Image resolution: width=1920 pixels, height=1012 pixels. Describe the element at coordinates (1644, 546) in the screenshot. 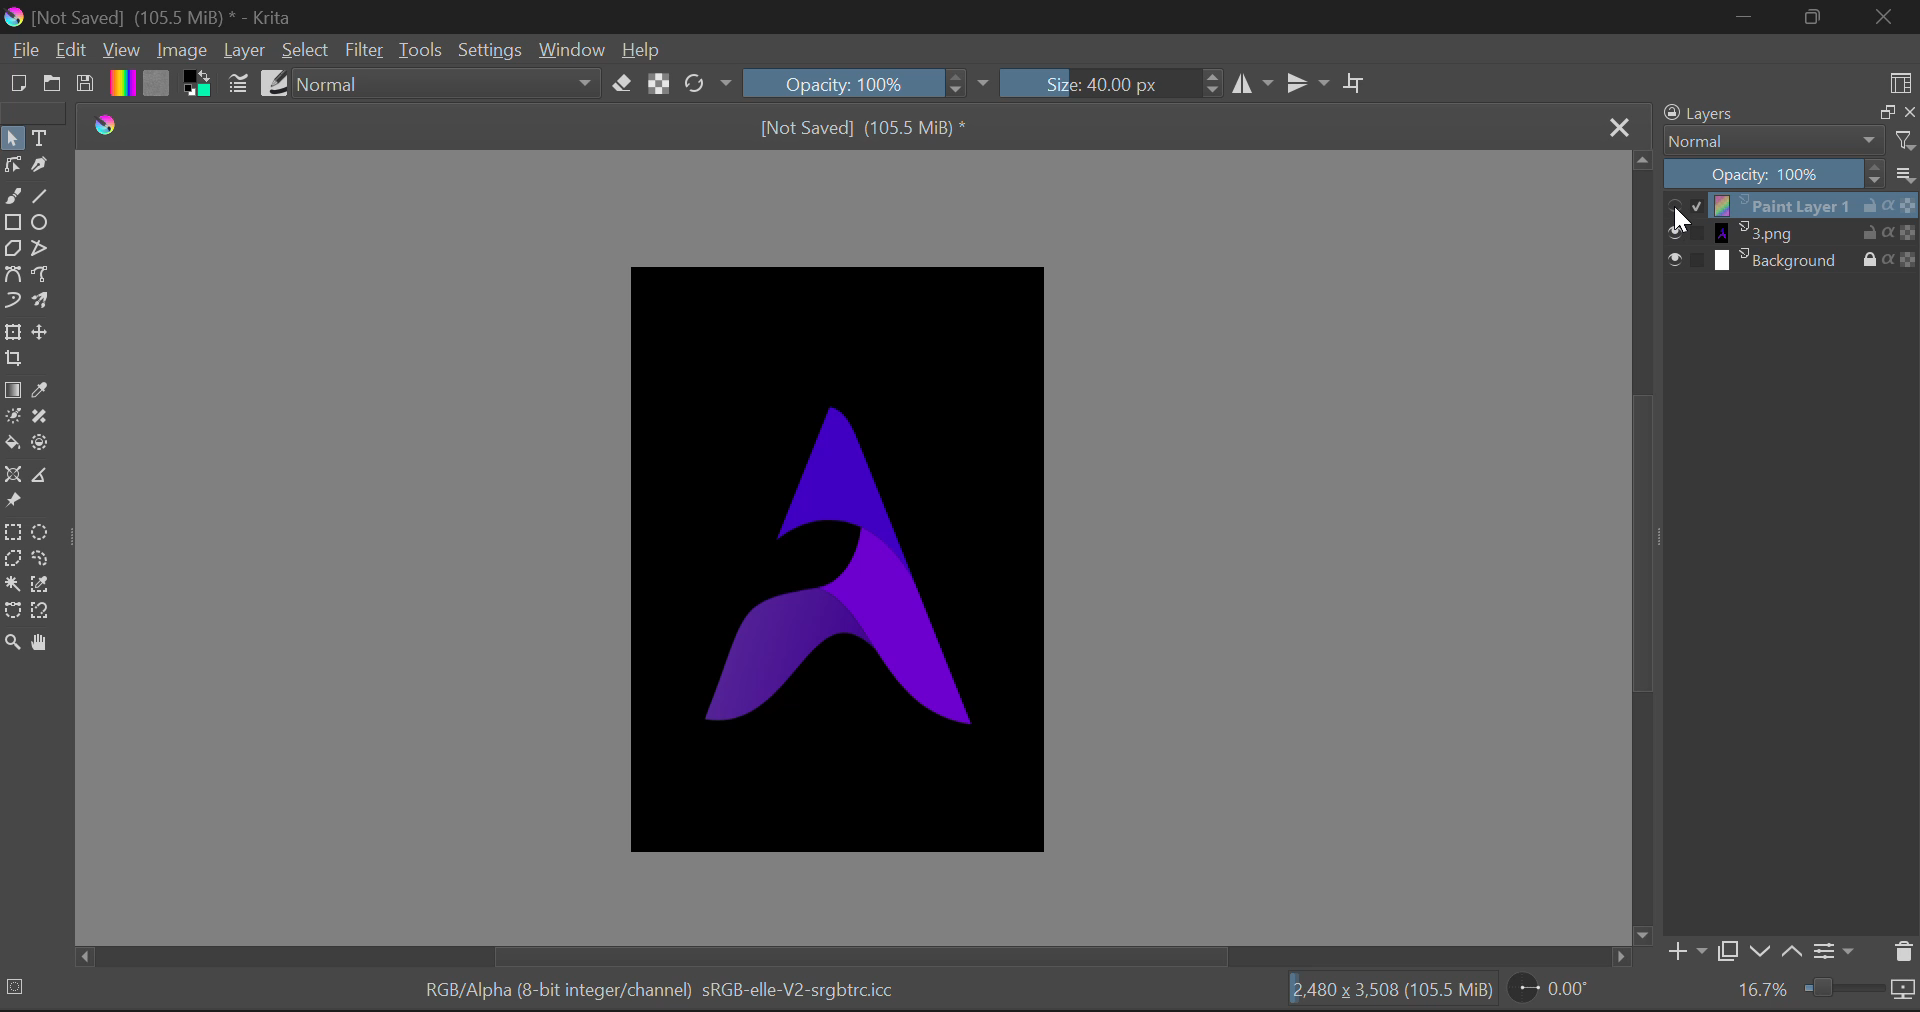

I see `Scroll Bar` at that location.